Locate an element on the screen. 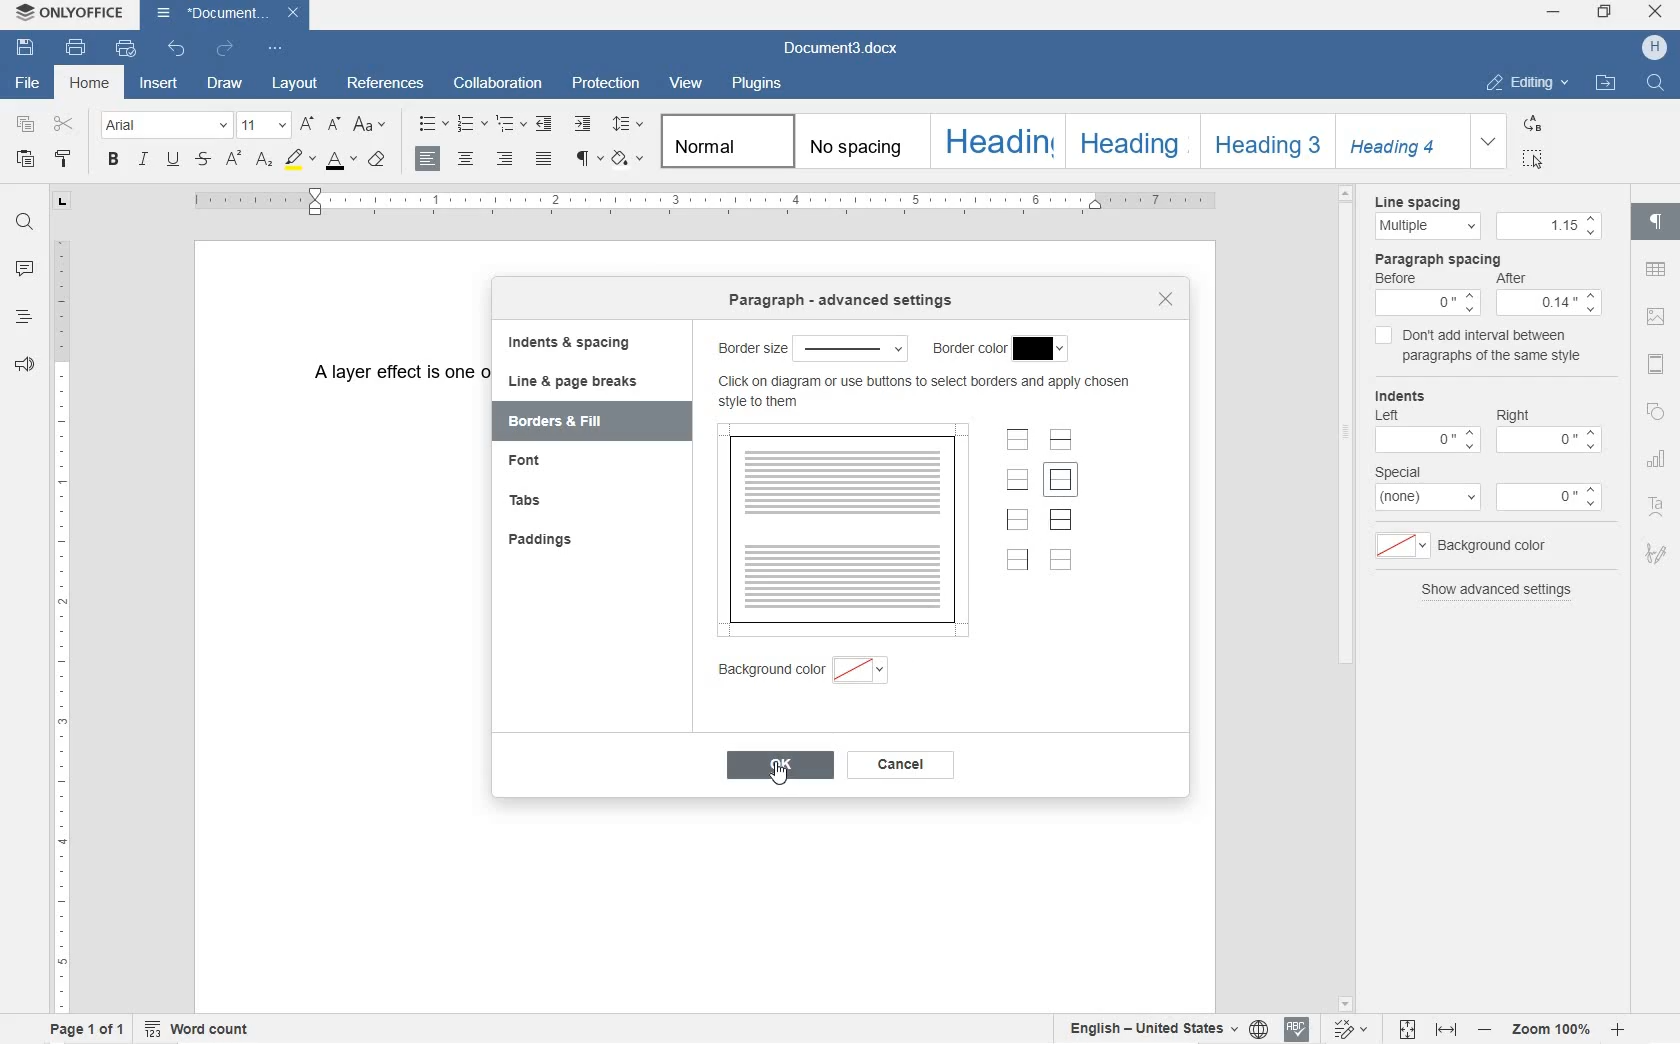 This screenshot has height=1044, width=1680. set no borders is located at coordinates (1060, 563).